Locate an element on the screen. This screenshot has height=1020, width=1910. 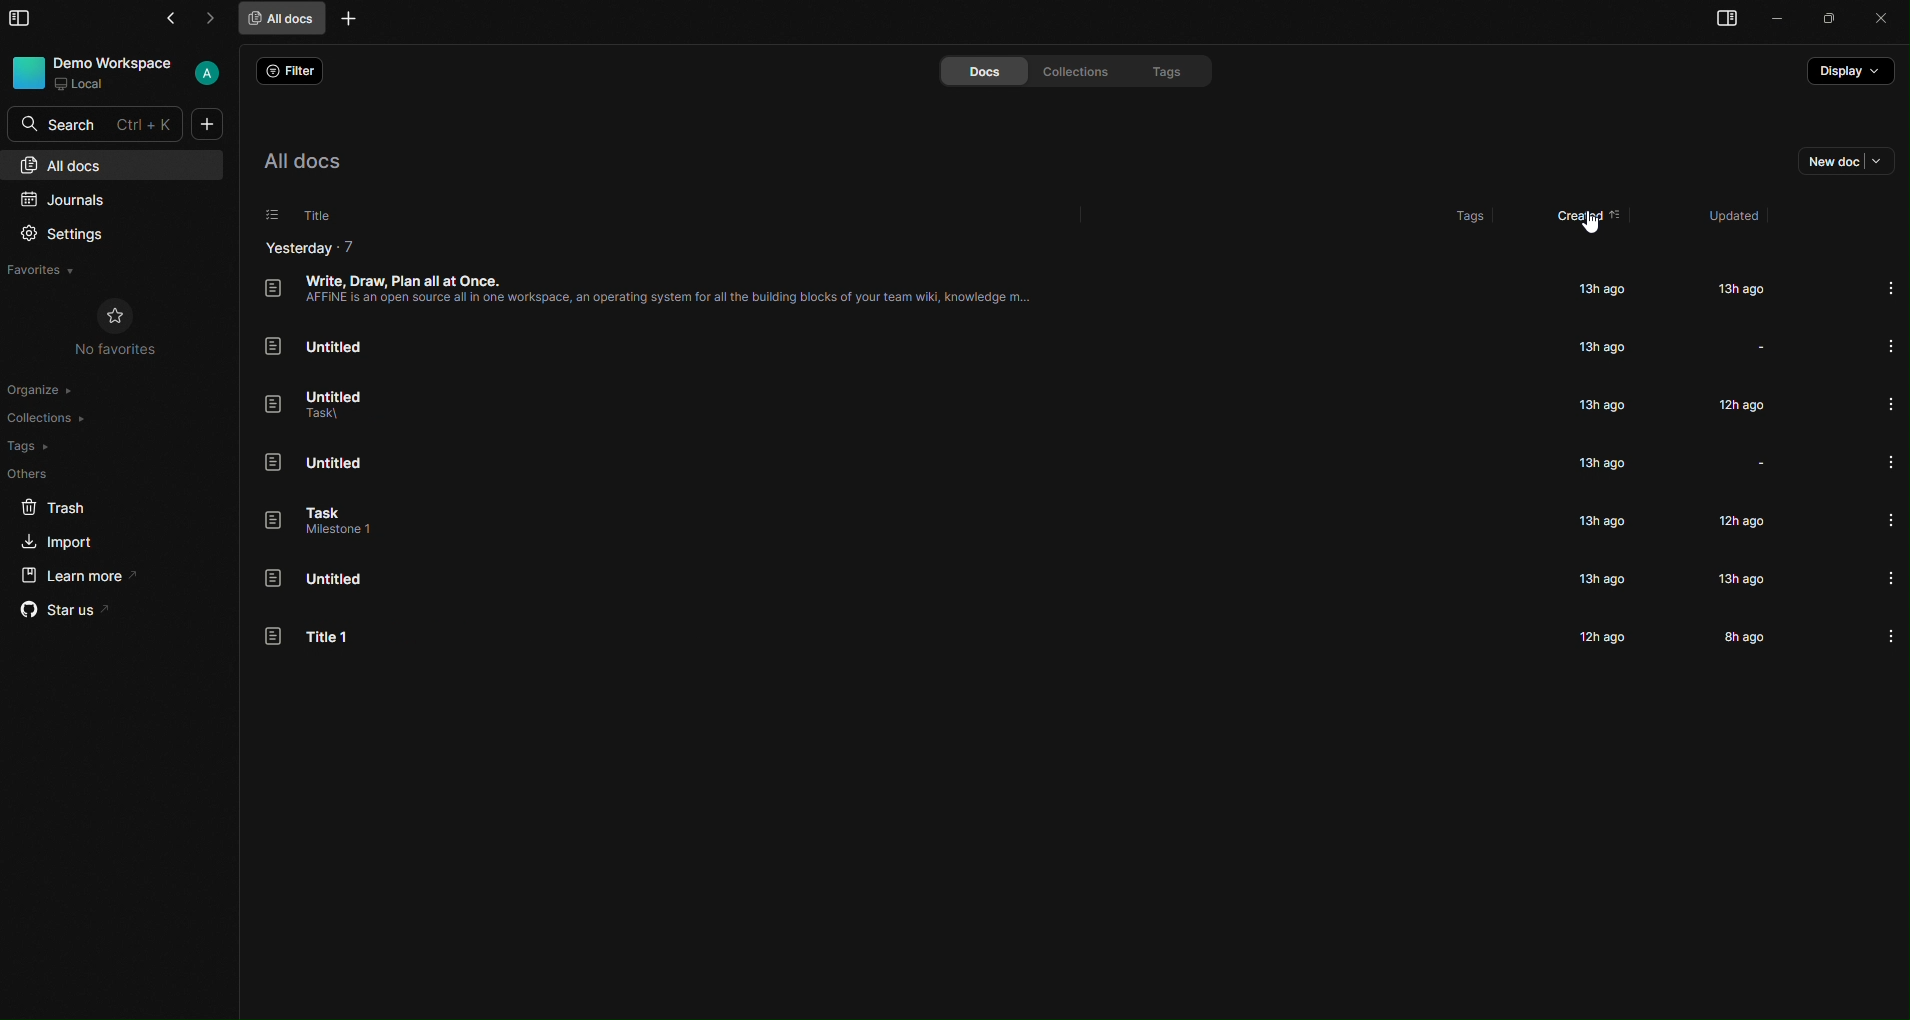
8h ago is located at coordinates (1737, 637).